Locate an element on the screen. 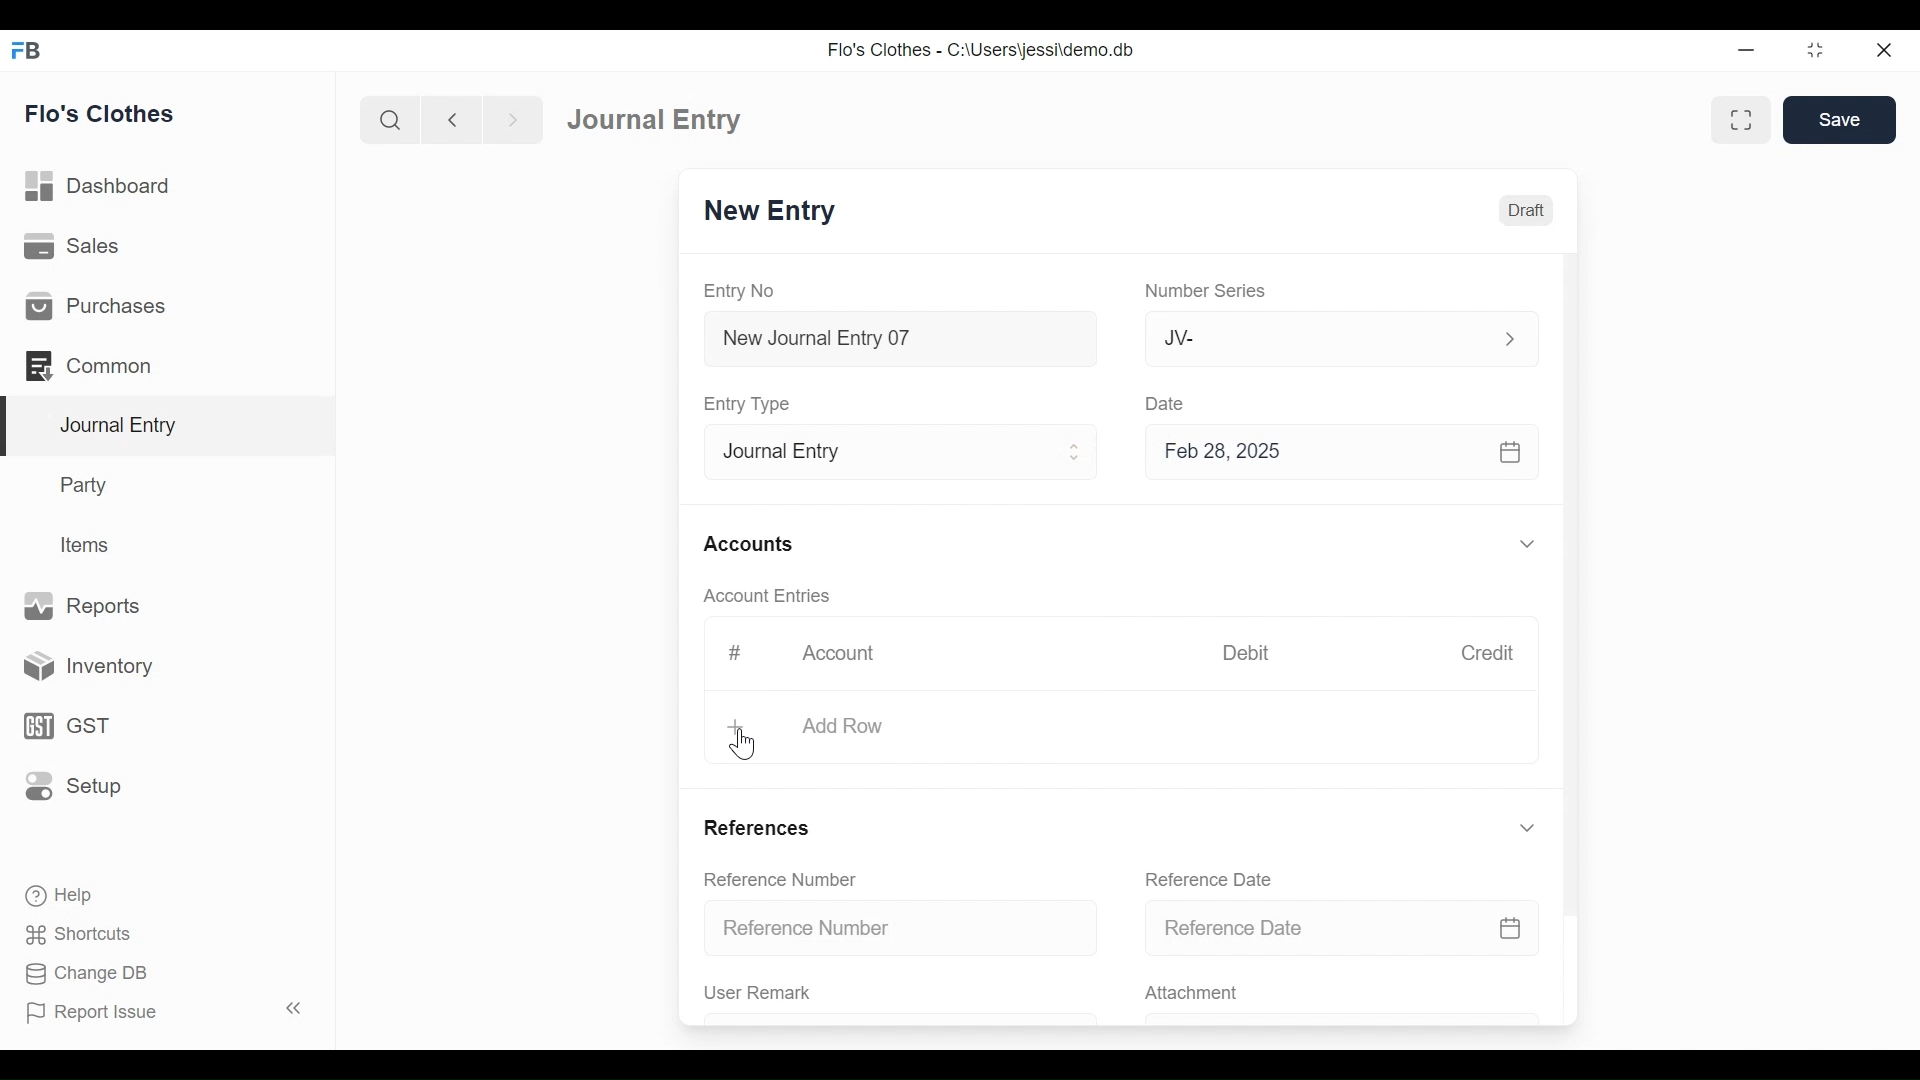  + Add Row is located at coordinates (830, 727).